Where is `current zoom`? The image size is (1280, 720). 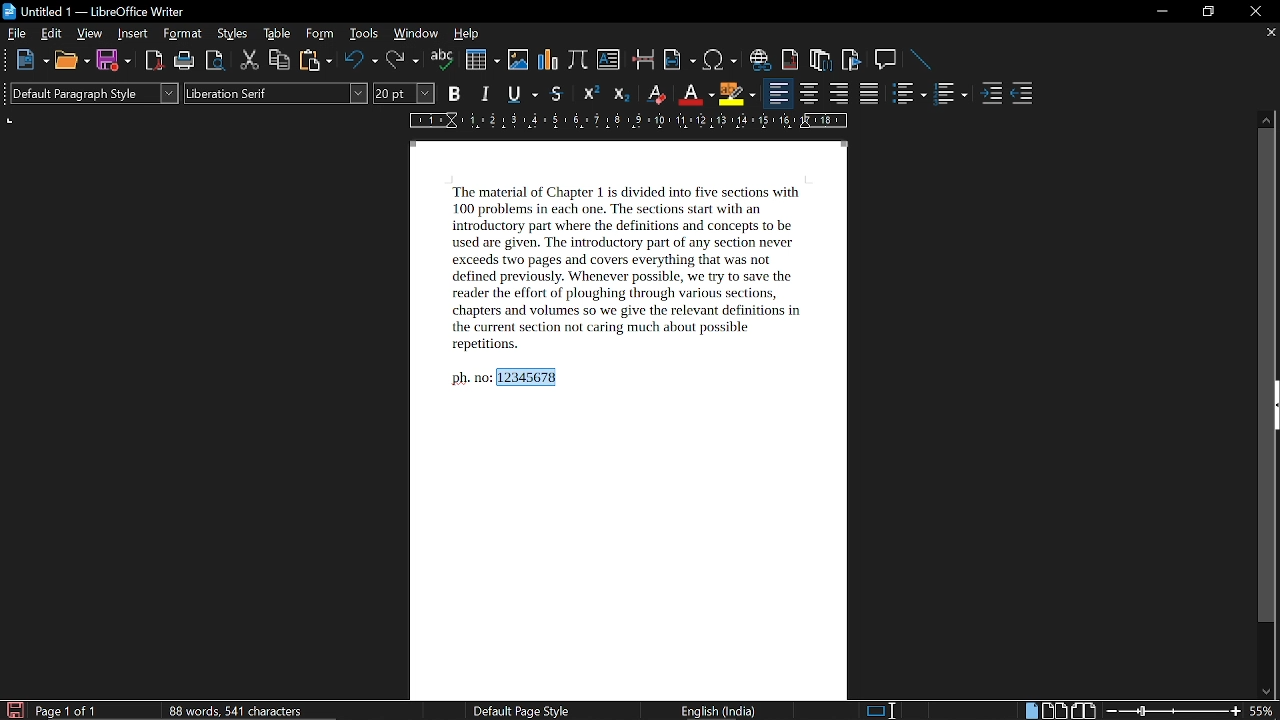
current zoom is located at coordinates (1264, 712).